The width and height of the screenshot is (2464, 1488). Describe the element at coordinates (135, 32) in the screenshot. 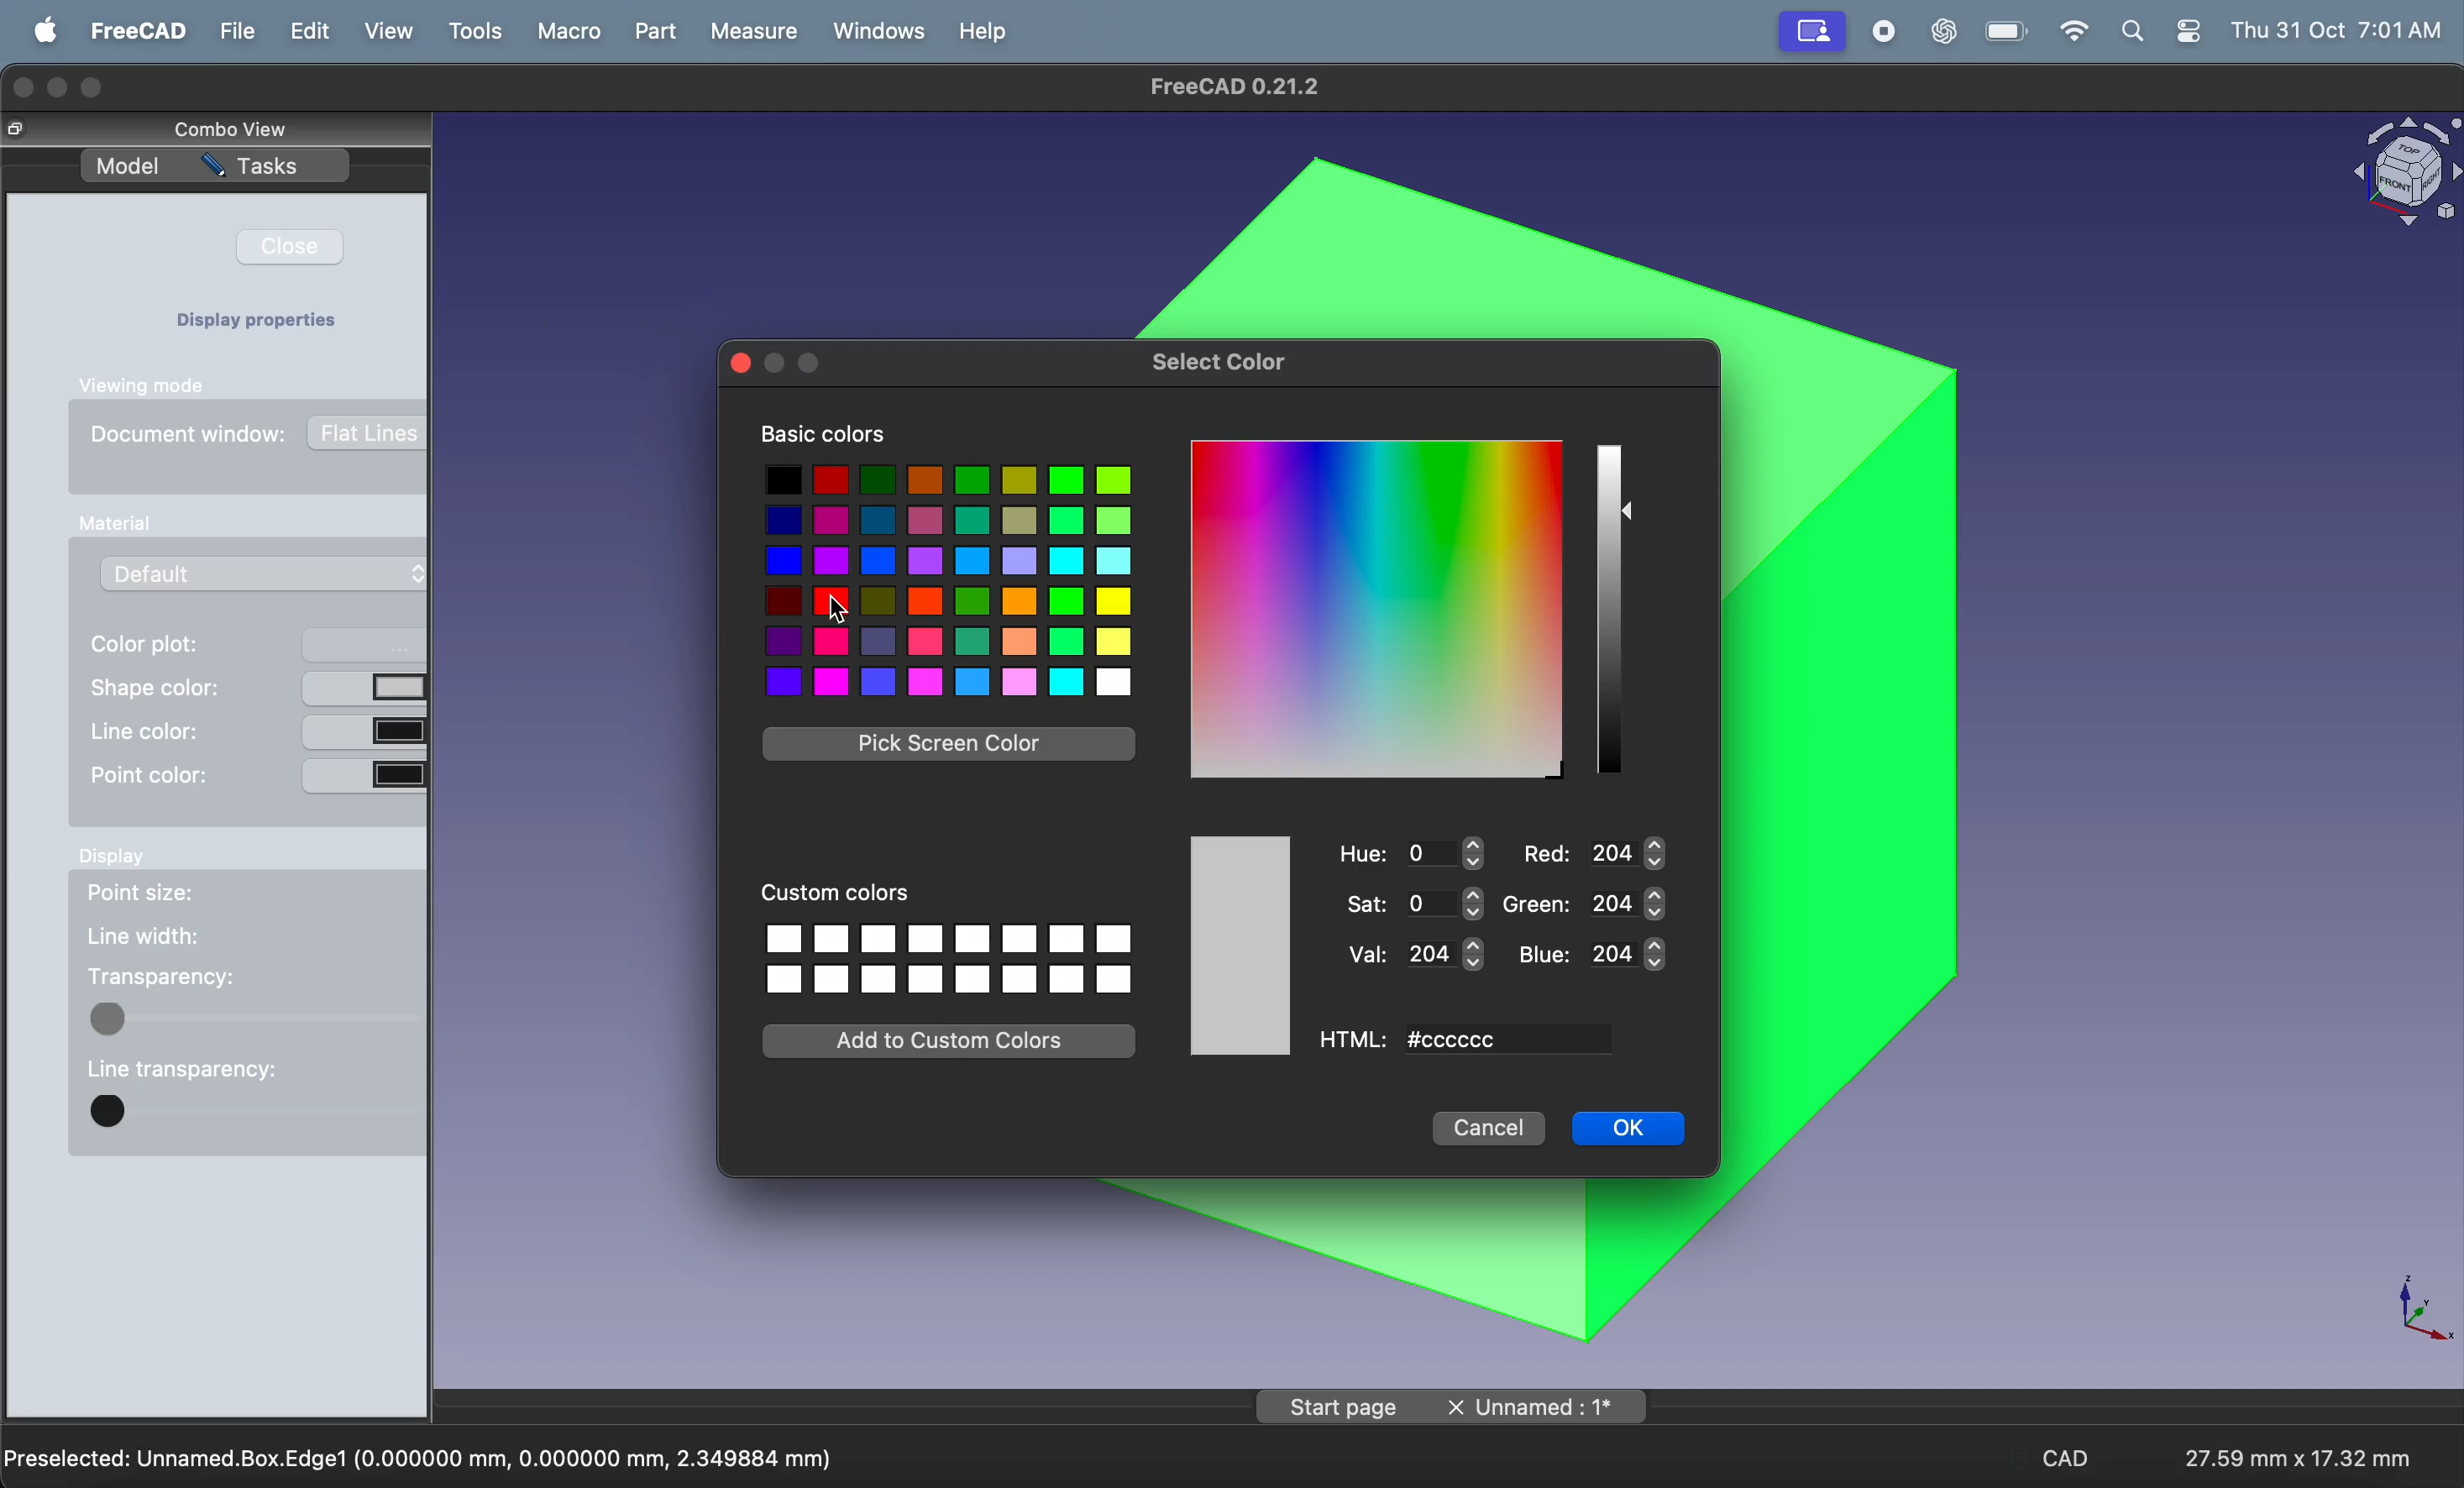

I see `freecad` at that location.